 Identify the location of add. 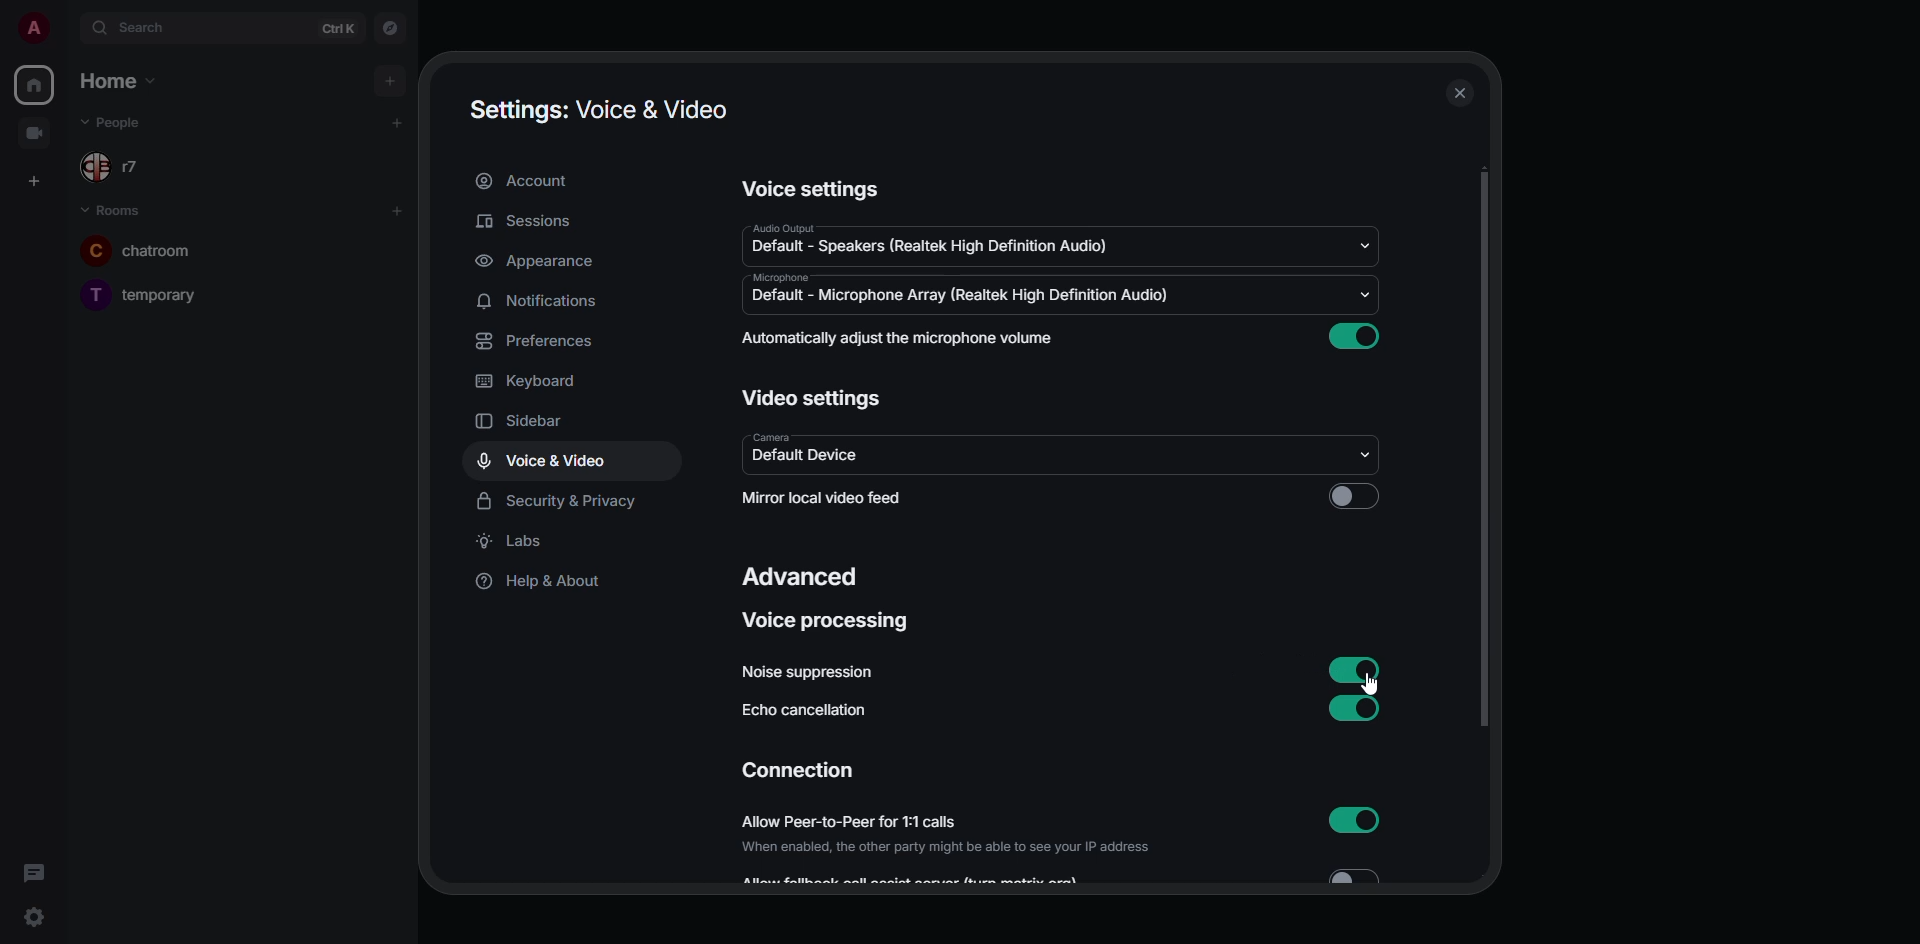
(397, 210).